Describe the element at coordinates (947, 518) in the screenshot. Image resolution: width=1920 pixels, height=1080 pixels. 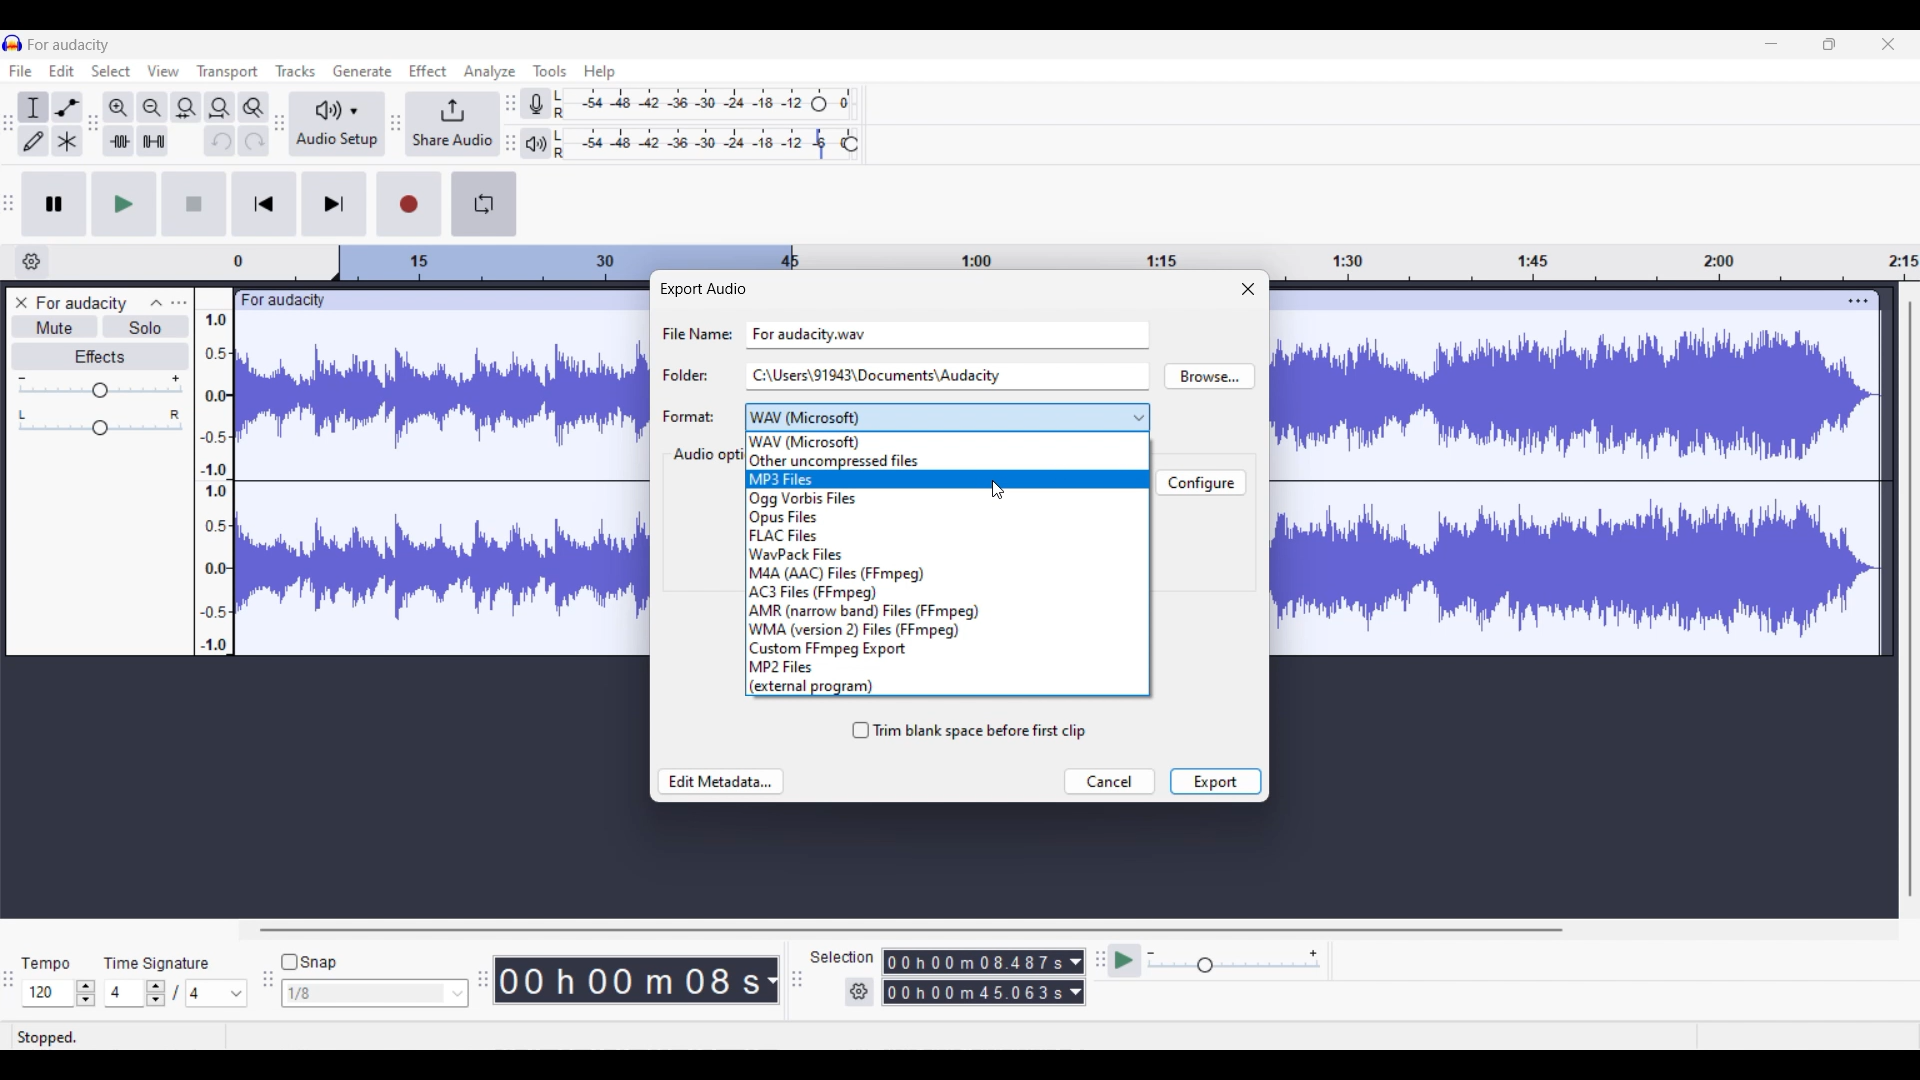
I see `Opus Files` at that location.